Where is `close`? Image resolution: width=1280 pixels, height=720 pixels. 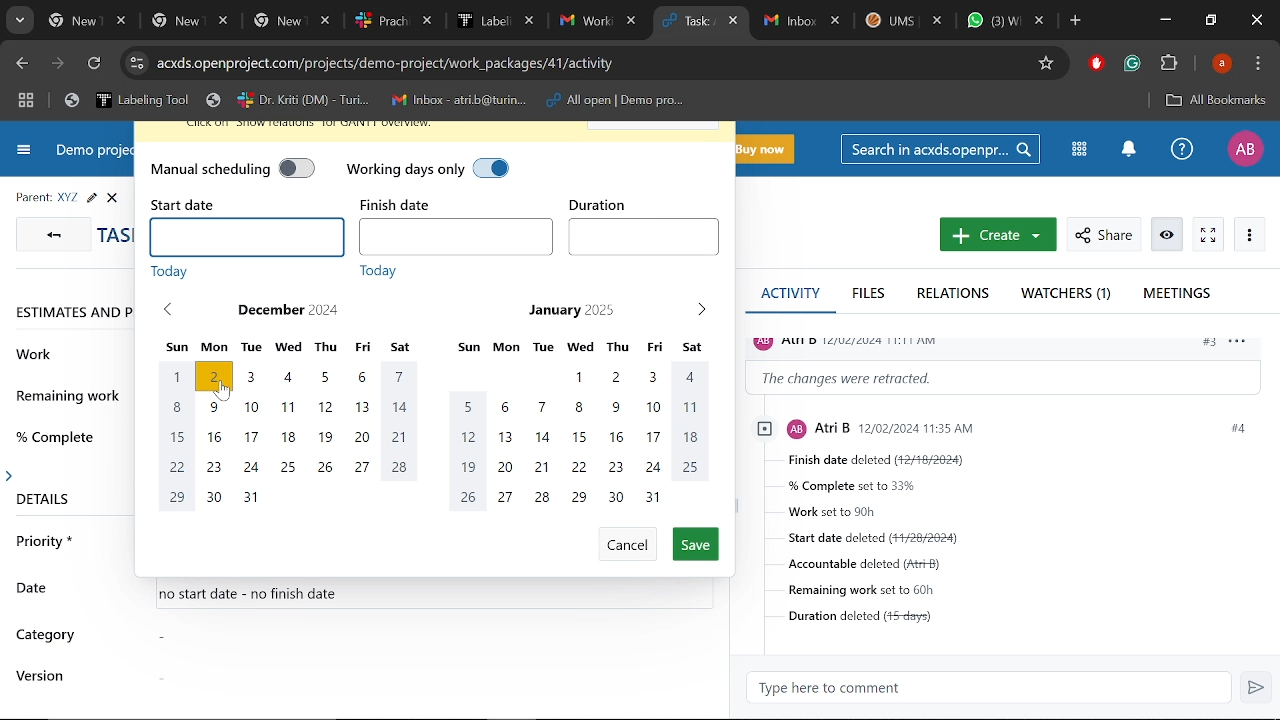 close is located at coordinates (116, 199).